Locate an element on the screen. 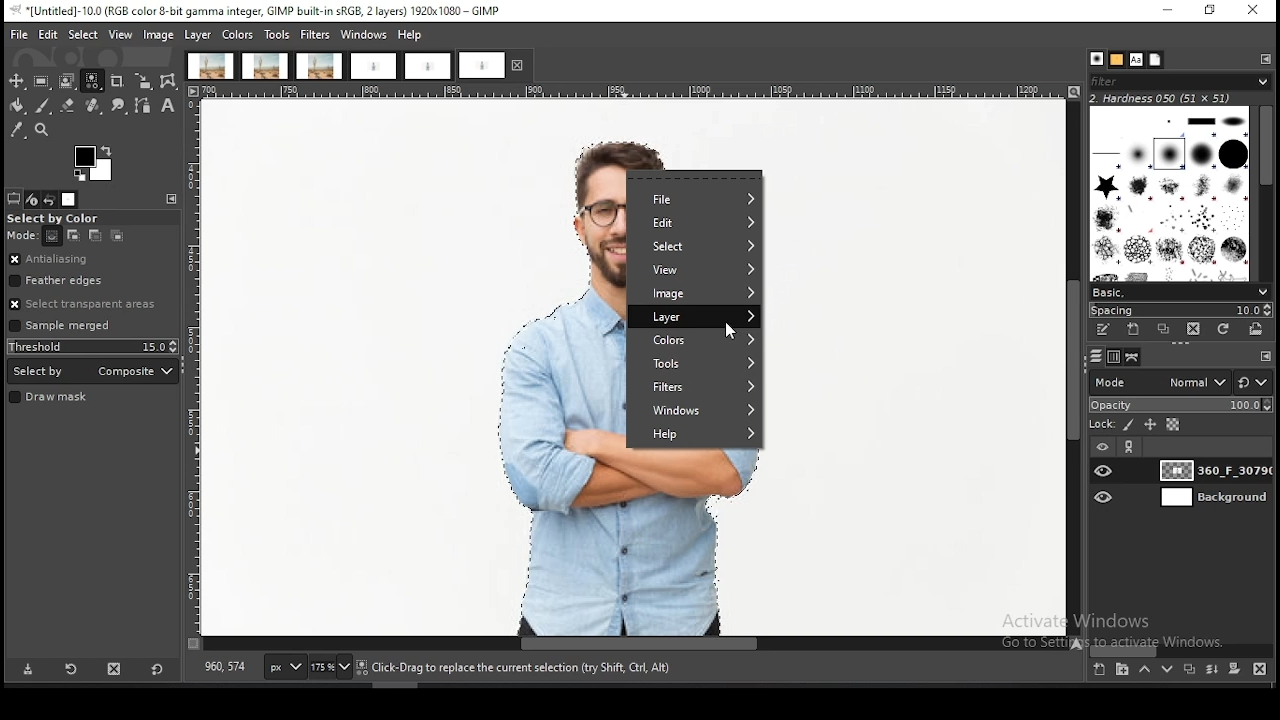  delete tool preset is located at coordinates (116, 667).